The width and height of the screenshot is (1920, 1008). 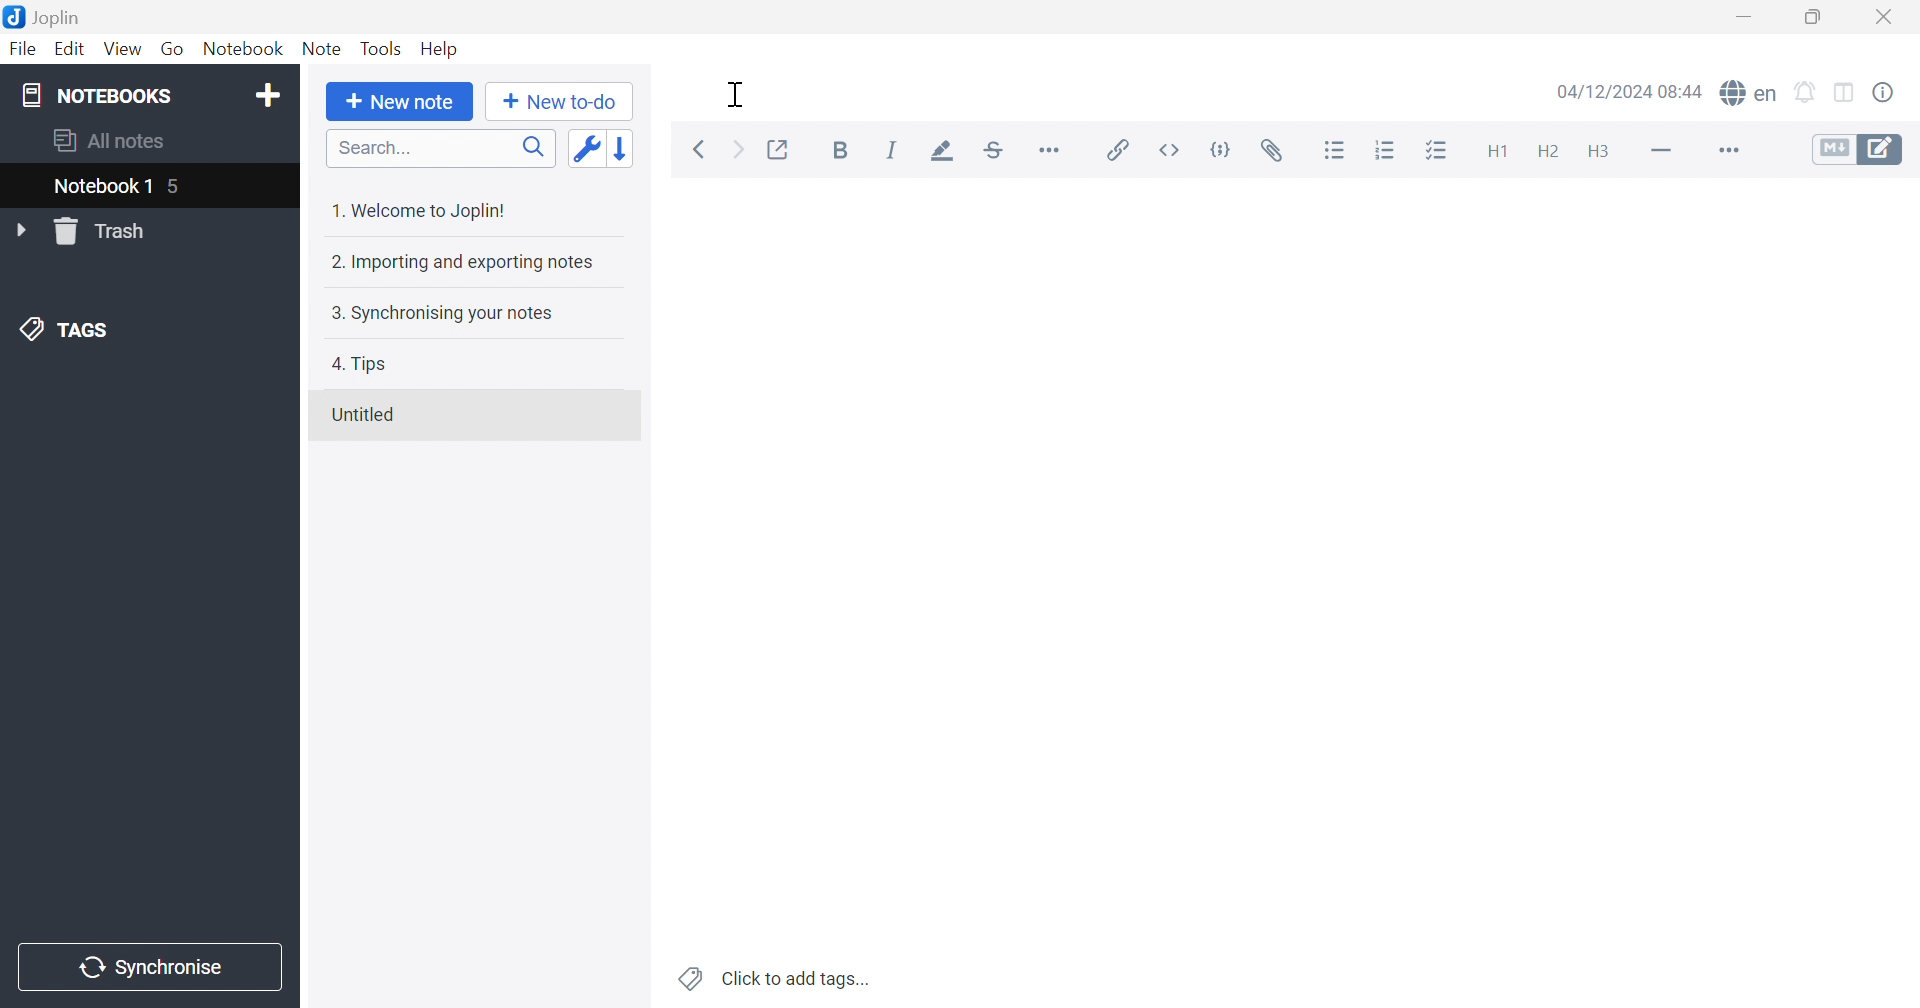 I want to click on Cursor, so click(x=739, y=96).